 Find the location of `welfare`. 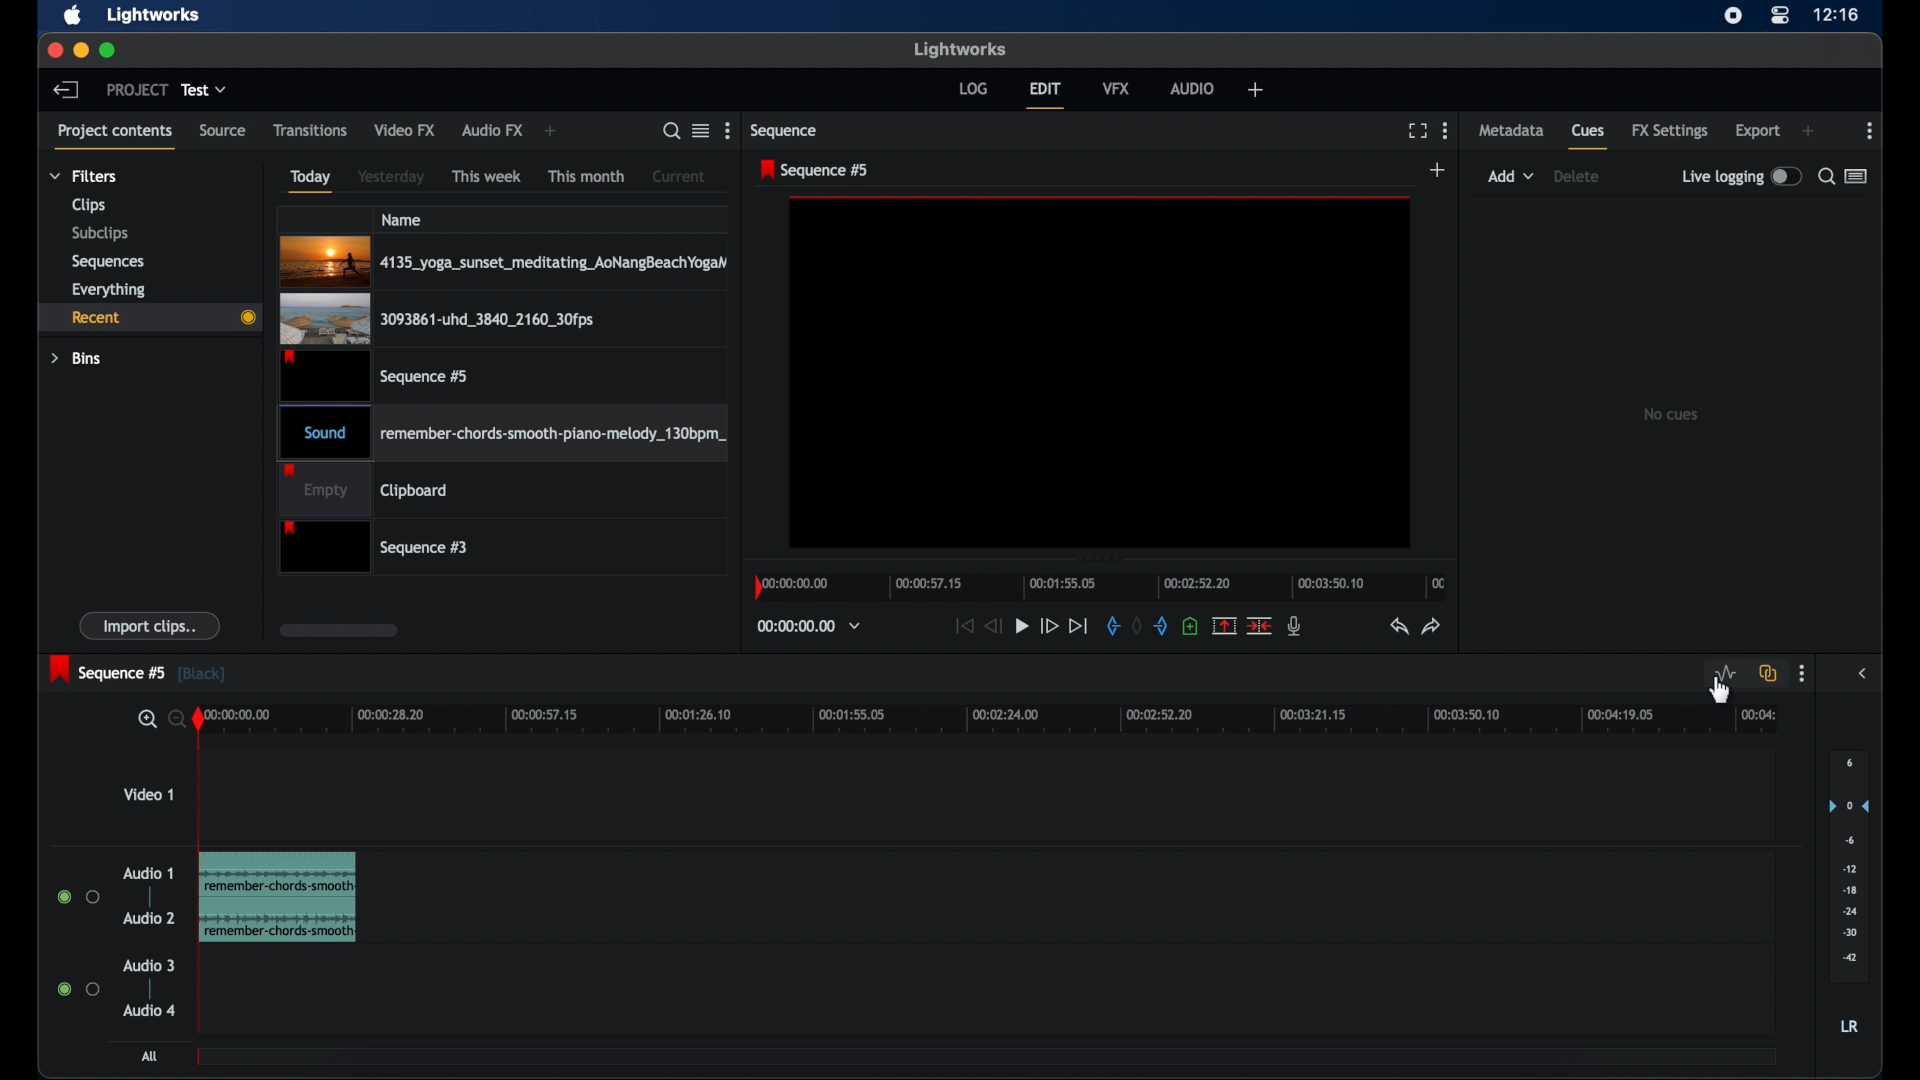

welfare is located at coordinates (1256, 90).